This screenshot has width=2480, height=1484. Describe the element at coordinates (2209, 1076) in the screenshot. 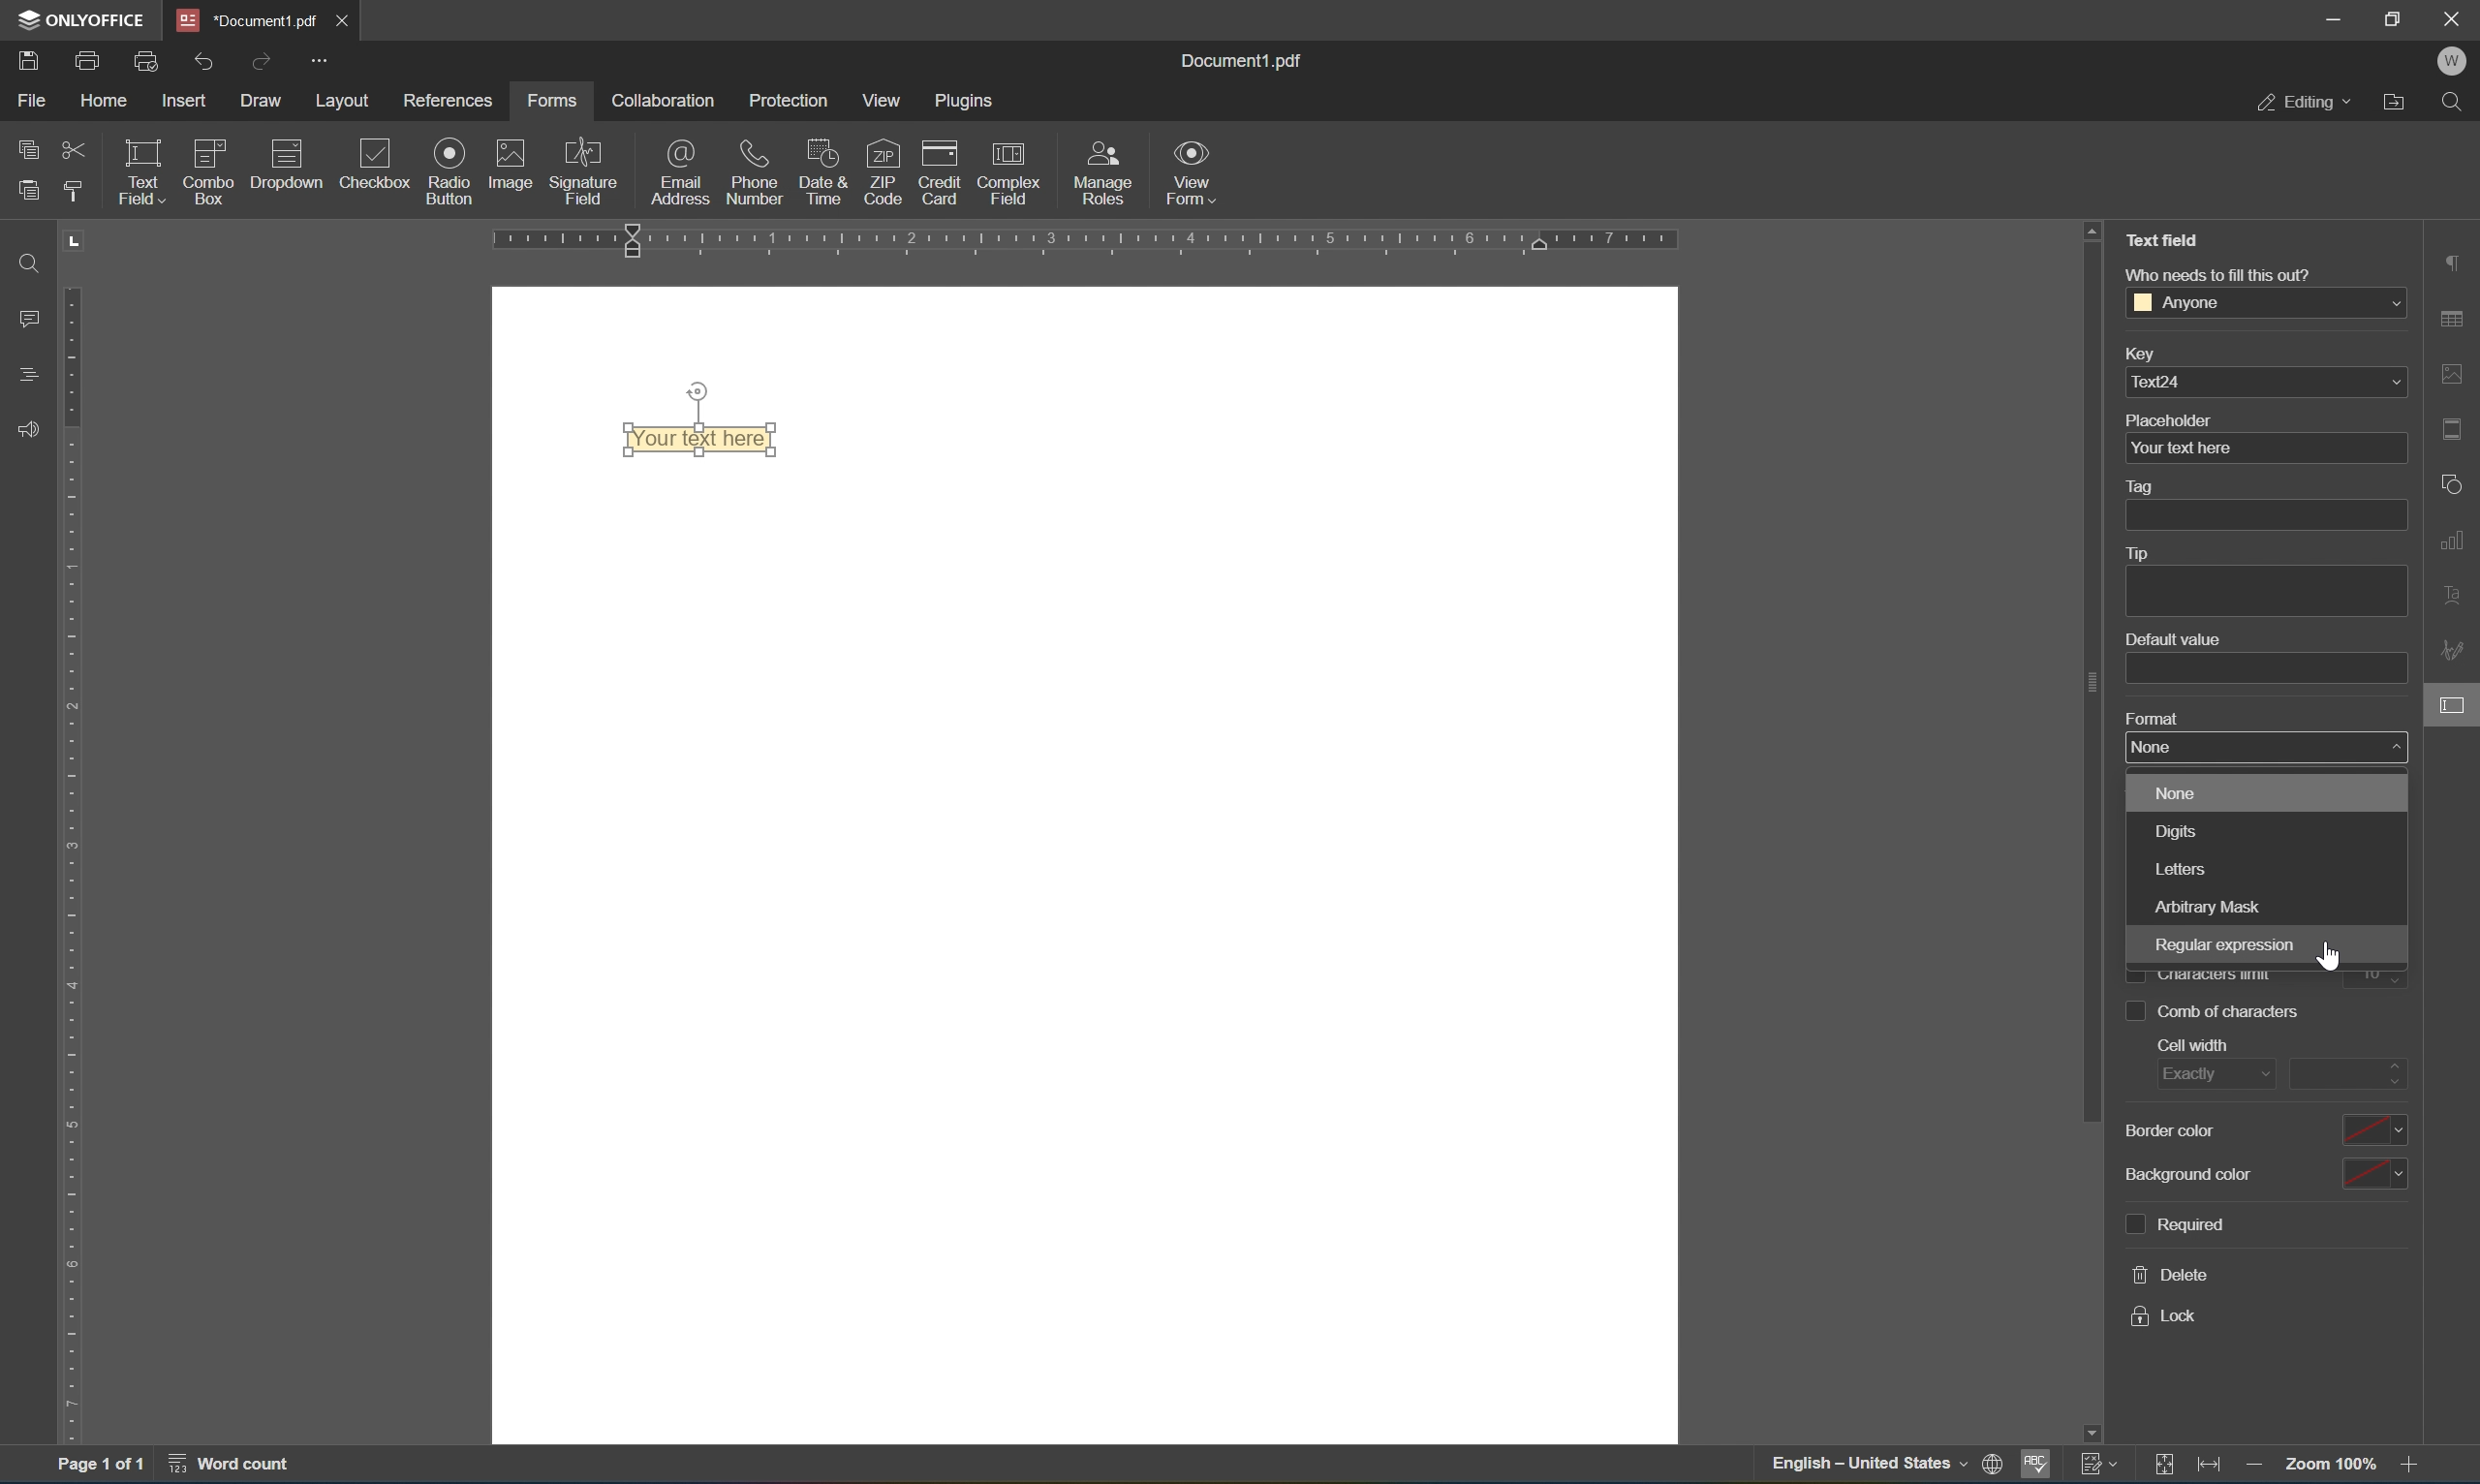

I see `exactly` at that location.